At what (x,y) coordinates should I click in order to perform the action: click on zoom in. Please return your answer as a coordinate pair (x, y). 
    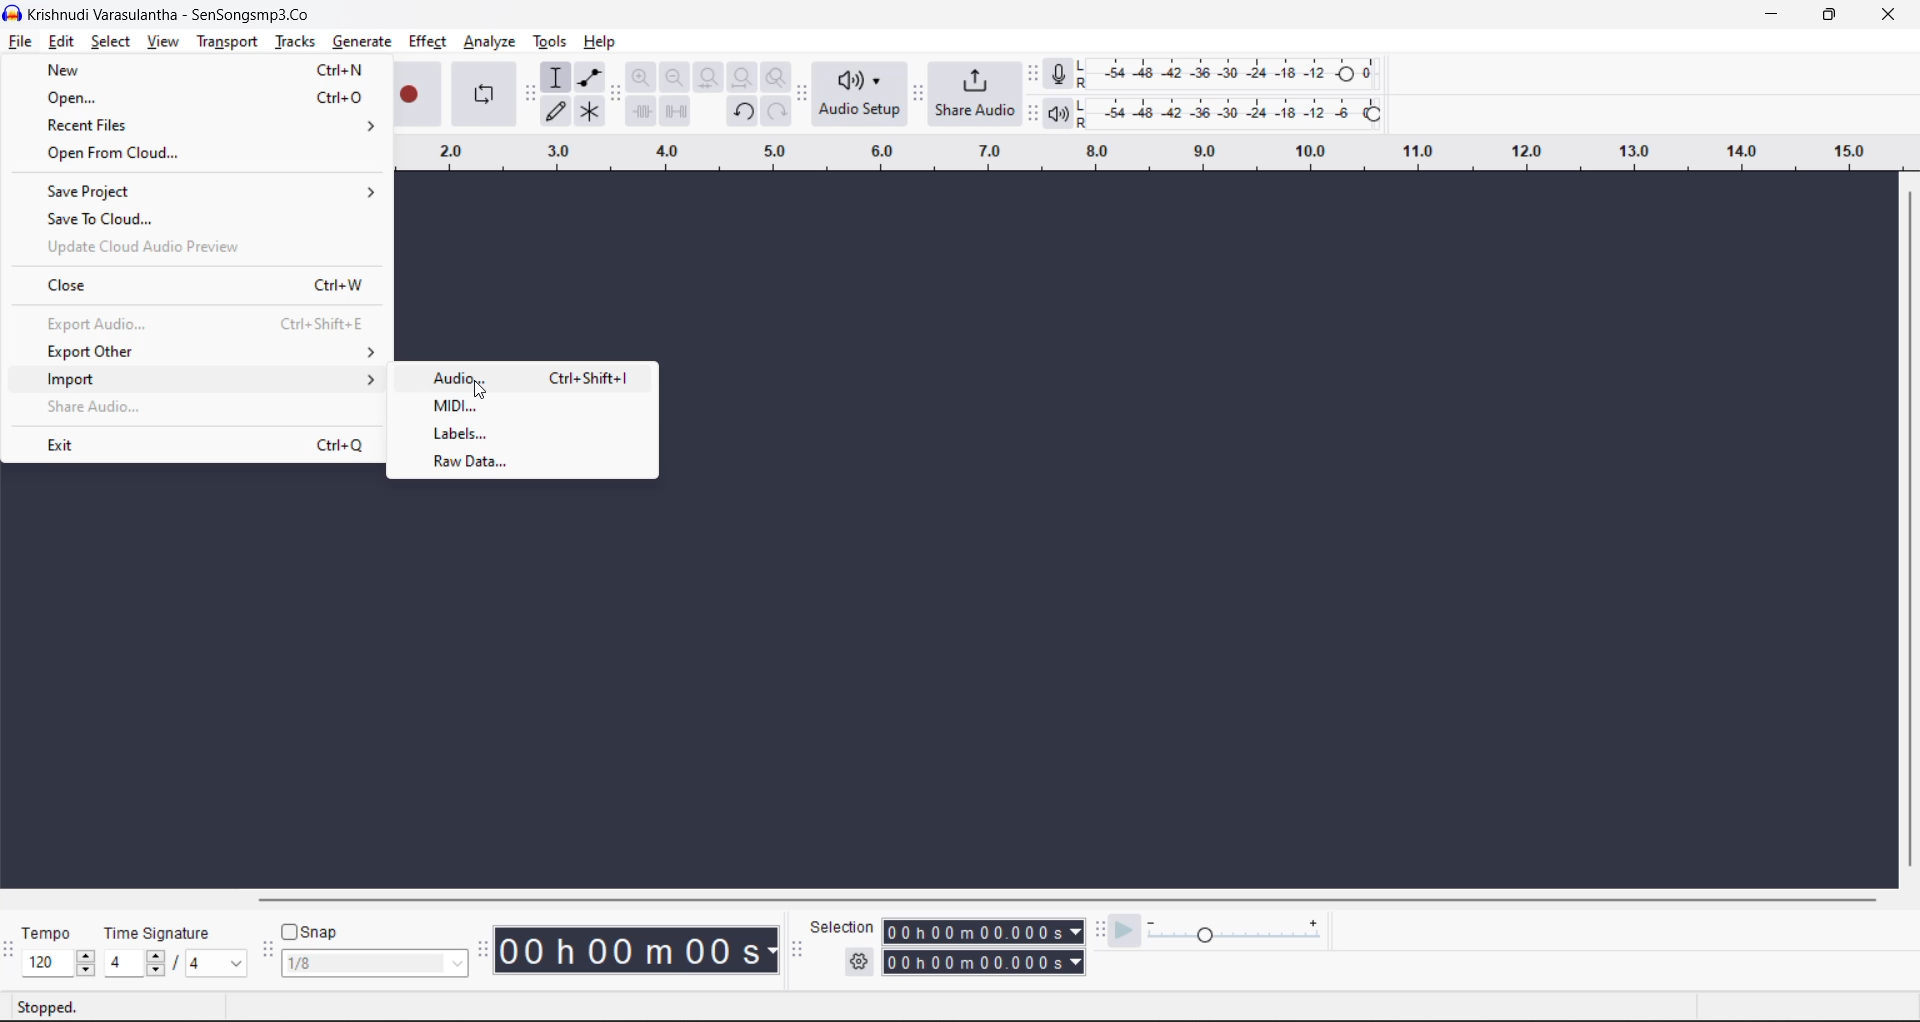
    Looking at the image, I should click on (642, 76).